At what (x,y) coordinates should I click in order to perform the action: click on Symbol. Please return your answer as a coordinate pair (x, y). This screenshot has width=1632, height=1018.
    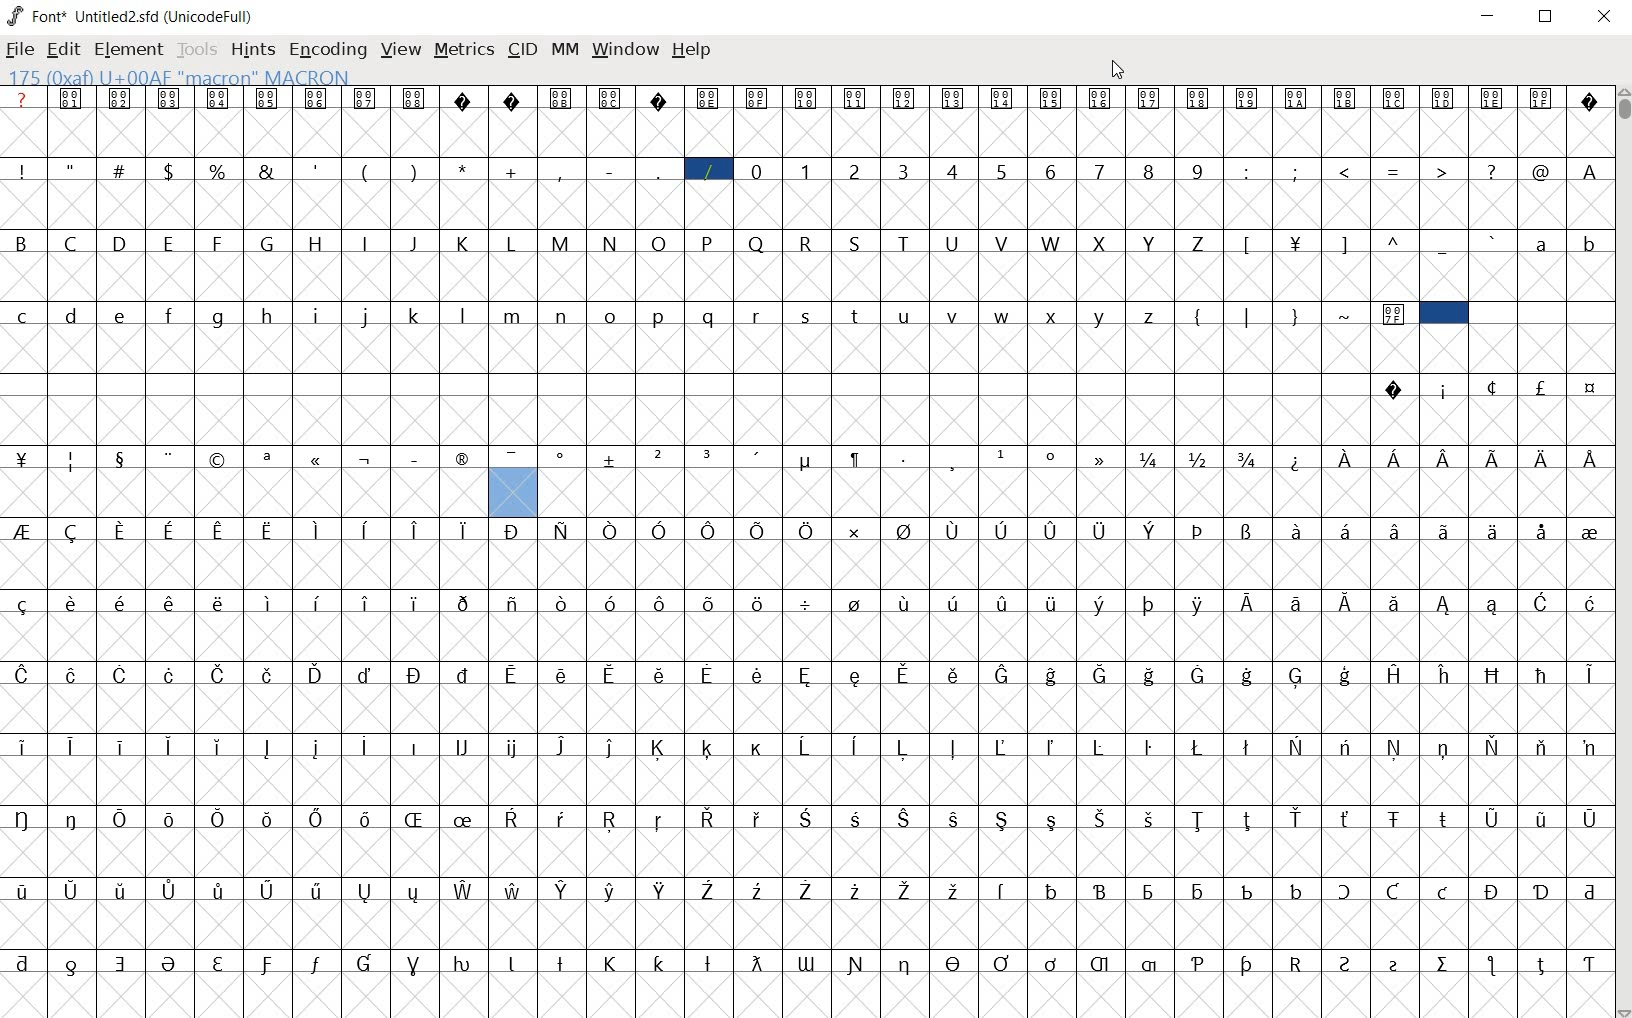
    Looking at the image, I should click on (1443, 602).